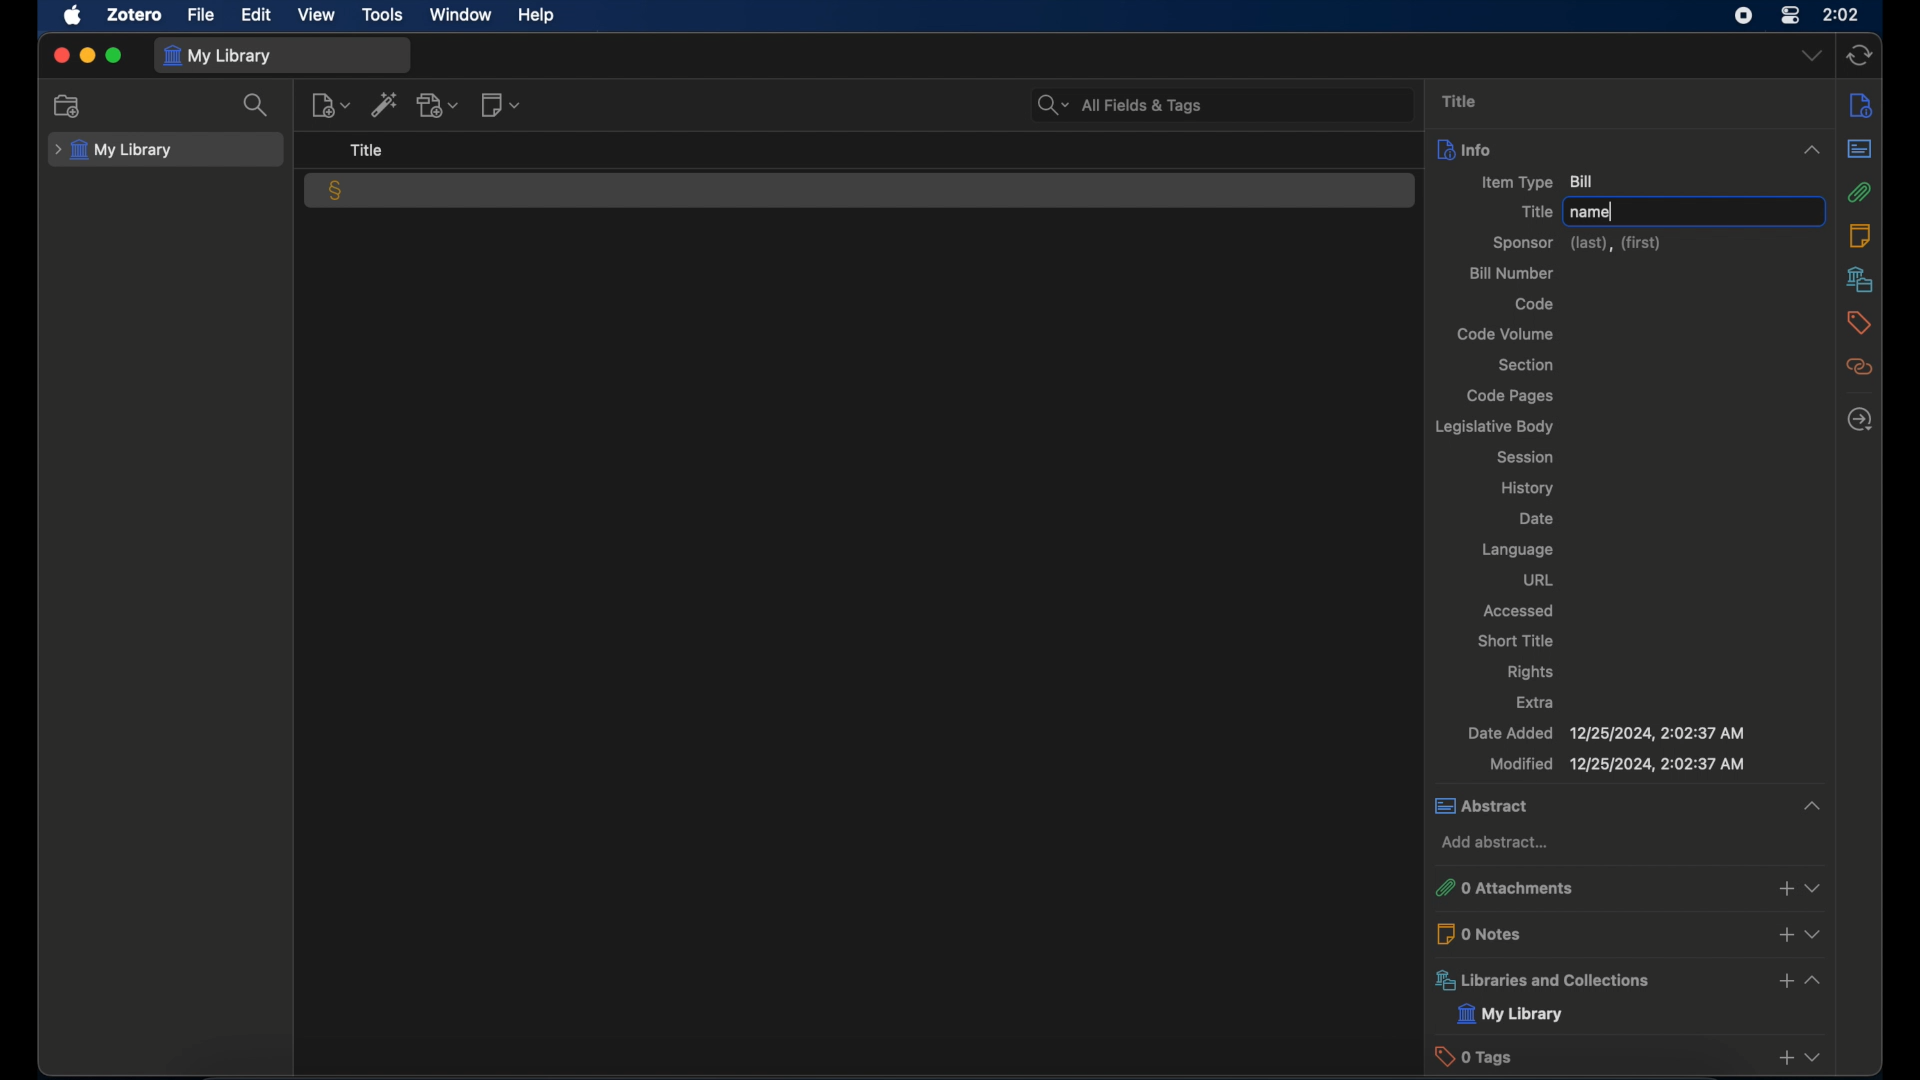  I want to click on my library, so click(216, 56).